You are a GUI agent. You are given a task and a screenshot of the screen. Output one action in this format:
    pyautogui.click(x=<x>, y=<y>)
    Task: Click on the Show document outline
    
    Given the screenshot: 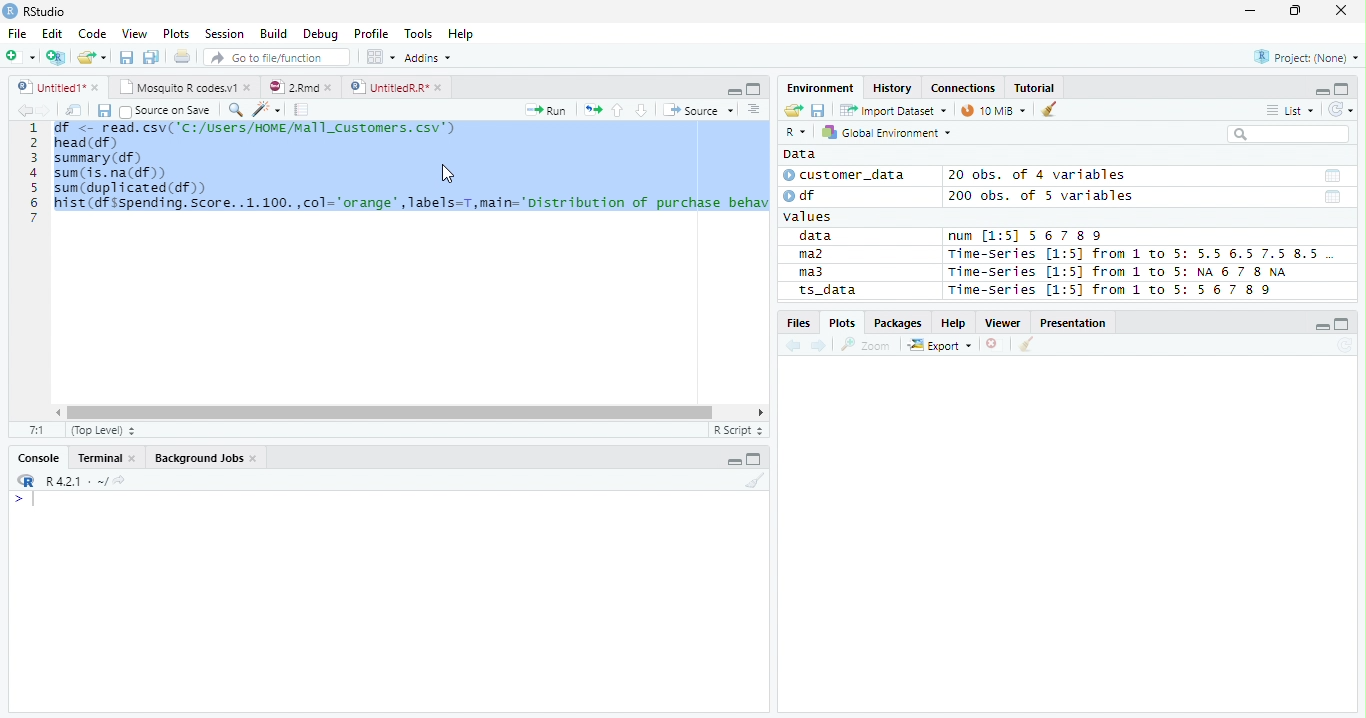 What is the action you would take?
    pyautogui.click(x=752, y=109)
    